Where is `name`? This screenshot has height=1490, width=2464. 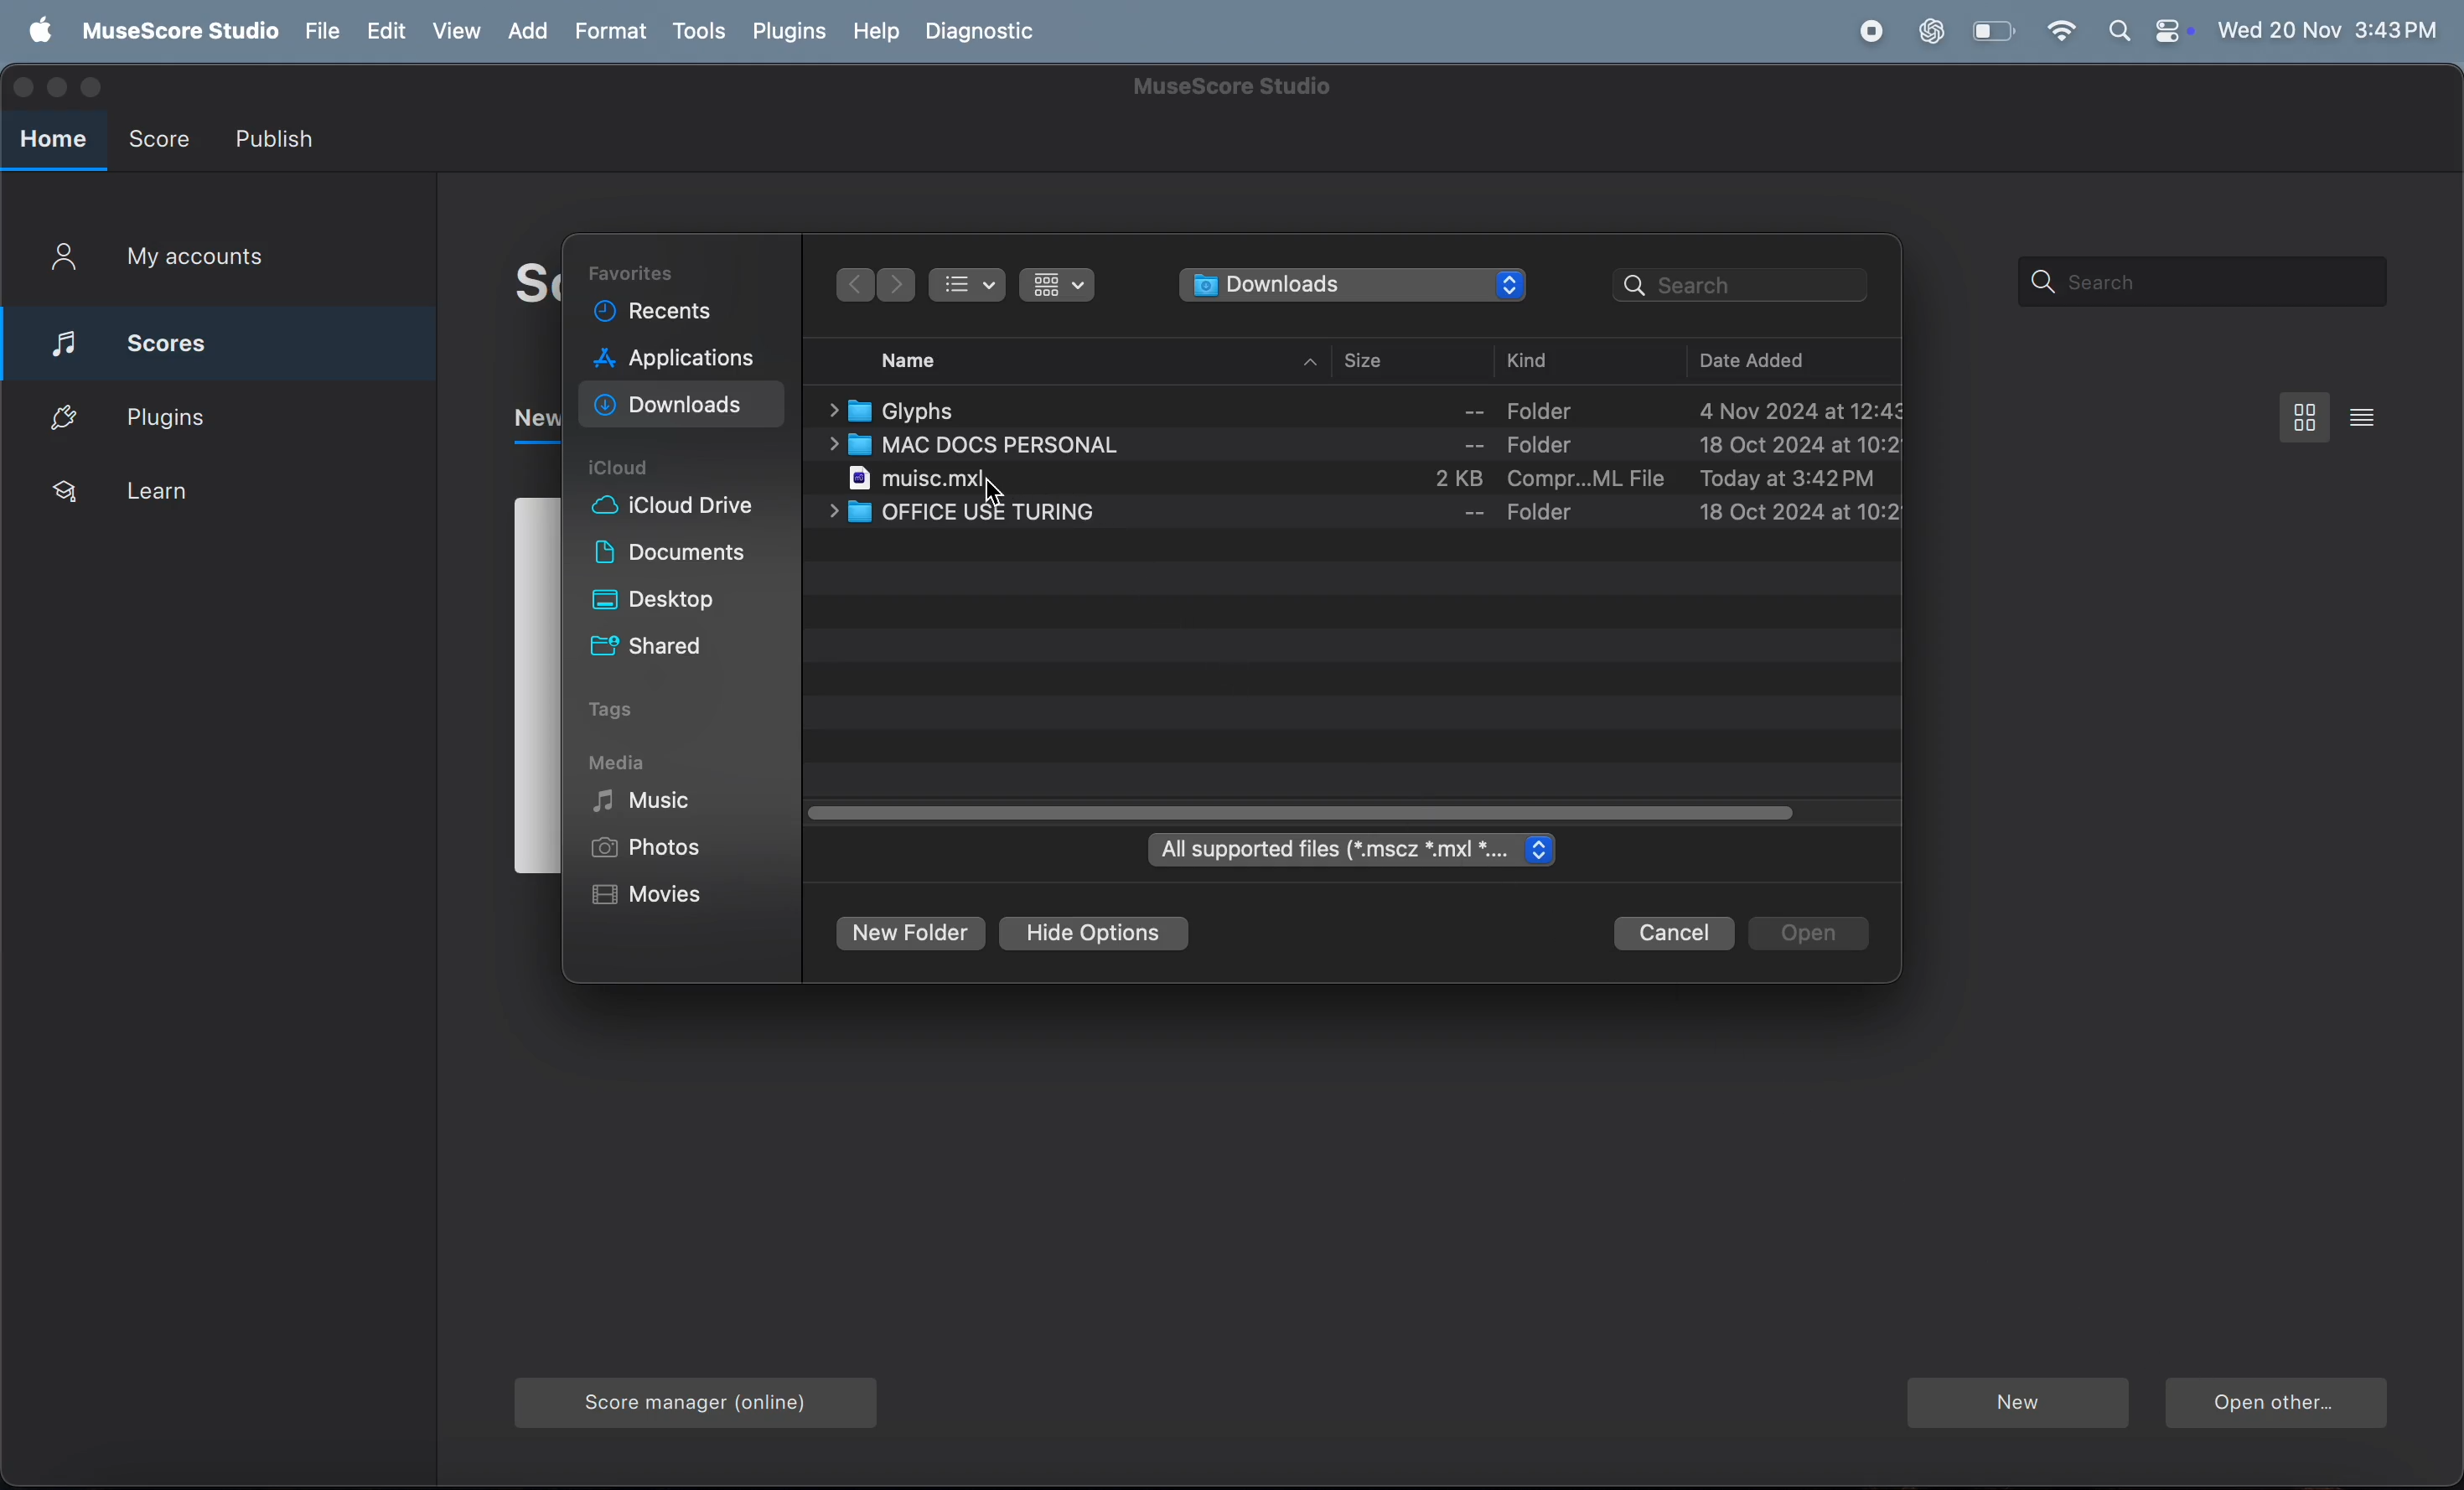 name is located at coordinates (915, 359).